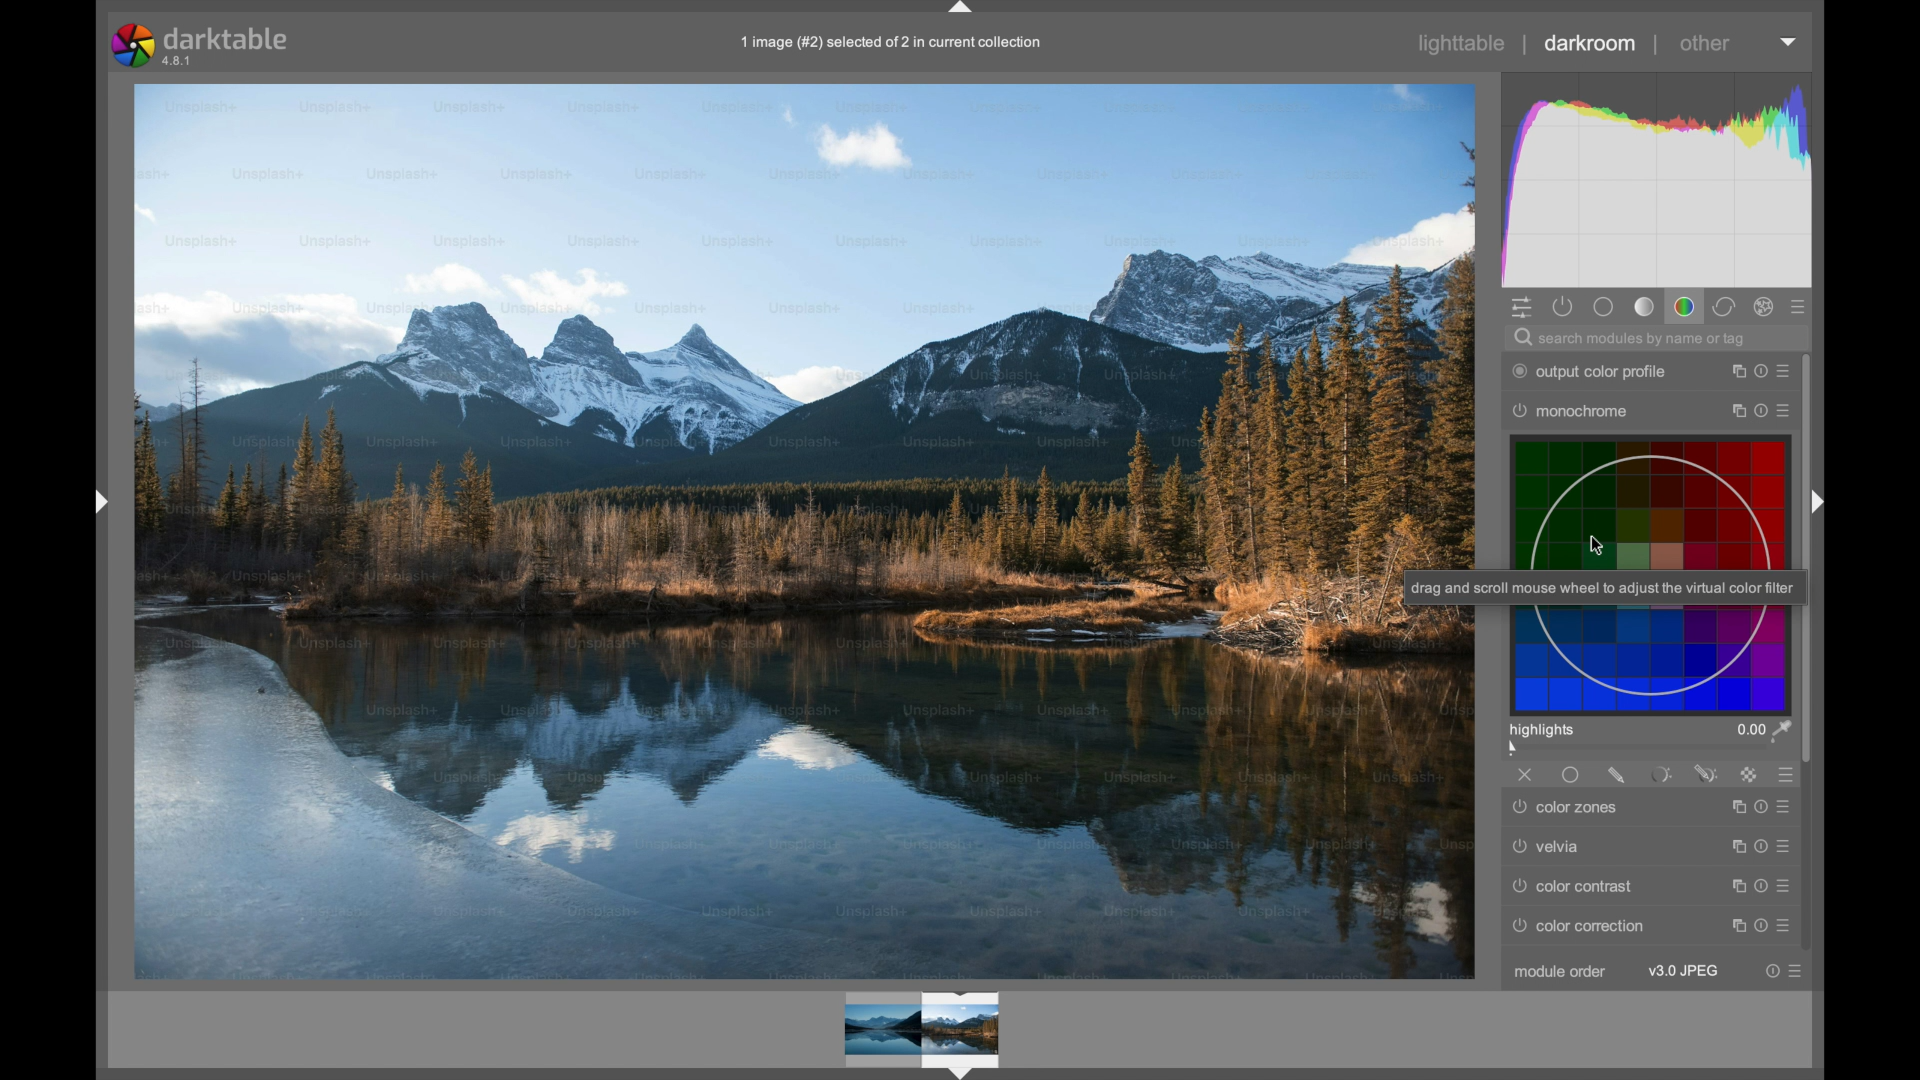 The width and height of the screenshot is (1920, 1080). I want to click on preview, so click(925, 1032).